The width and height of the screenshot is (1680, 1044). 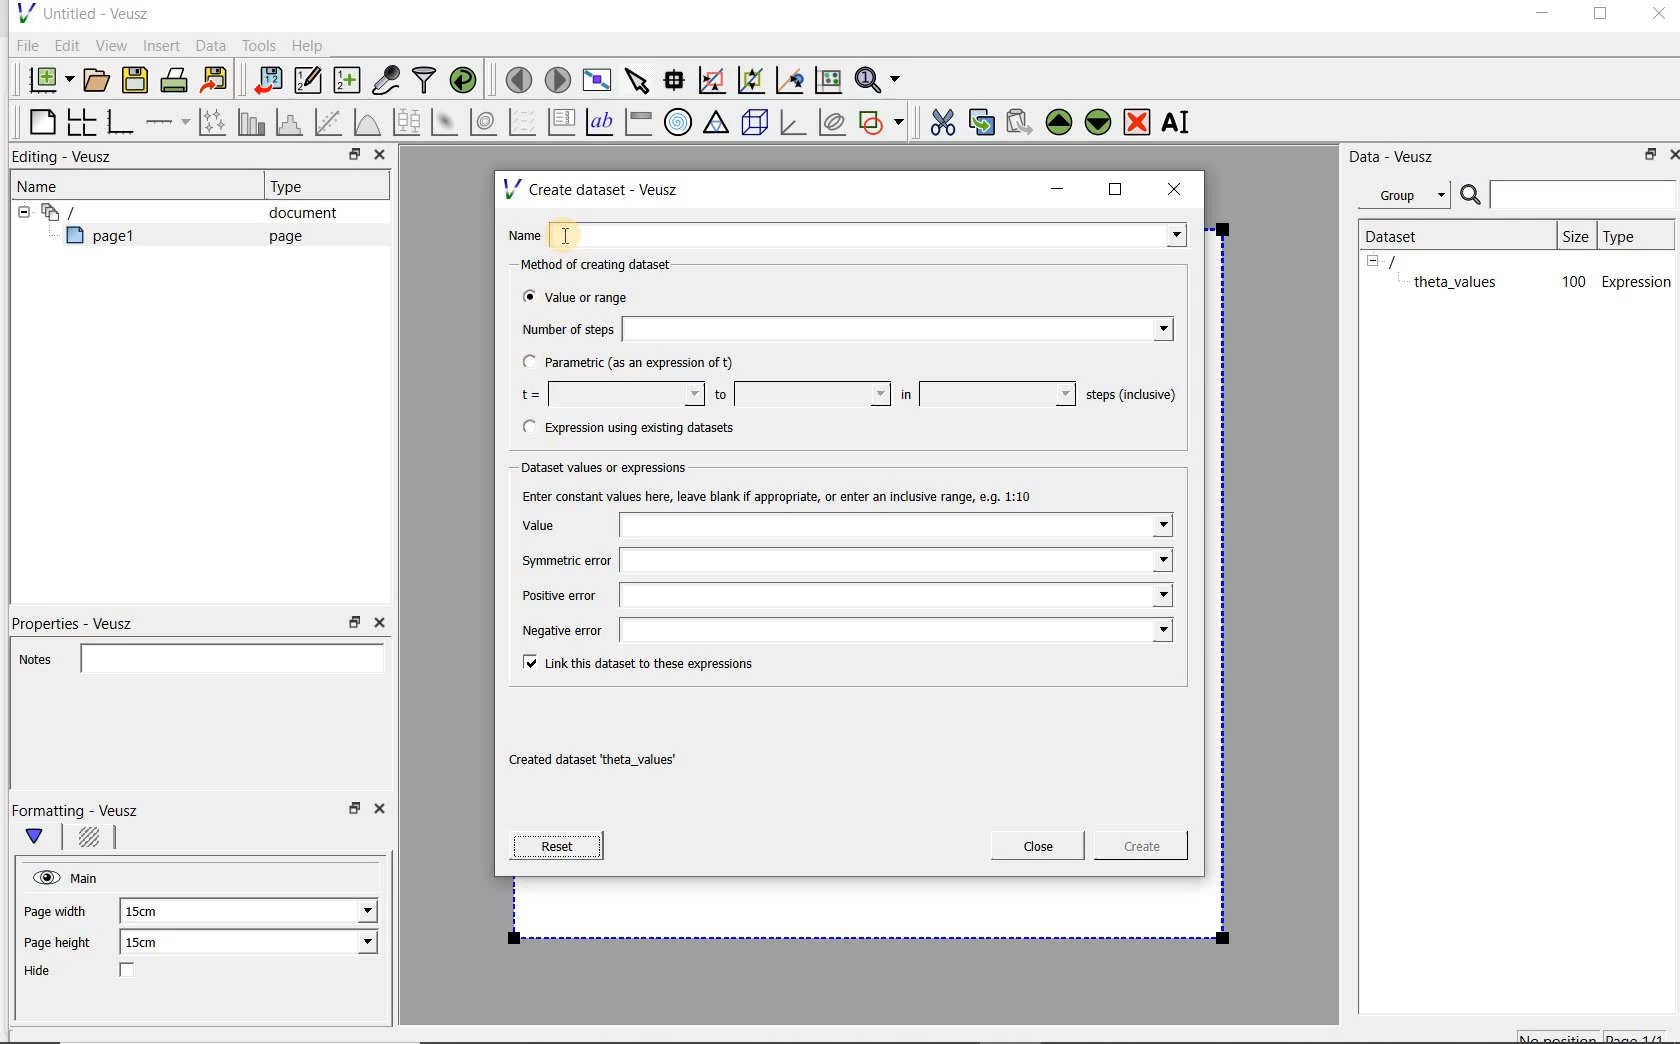 What do you see at coordinates (349, 157) in the screenshot?
I see `restore down` at bounding box center [349, 157].